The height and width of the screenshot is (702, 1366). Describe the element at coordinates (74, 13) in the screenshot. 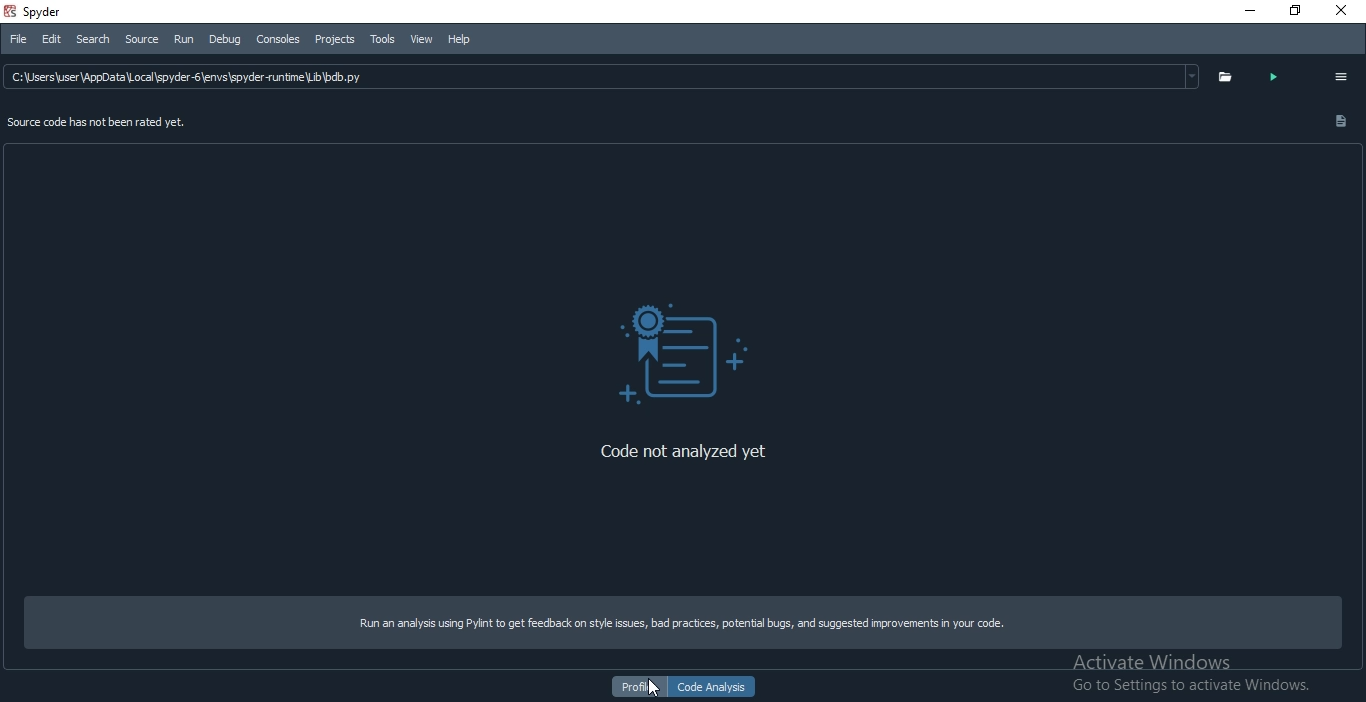

I see `Spyder` at that location.